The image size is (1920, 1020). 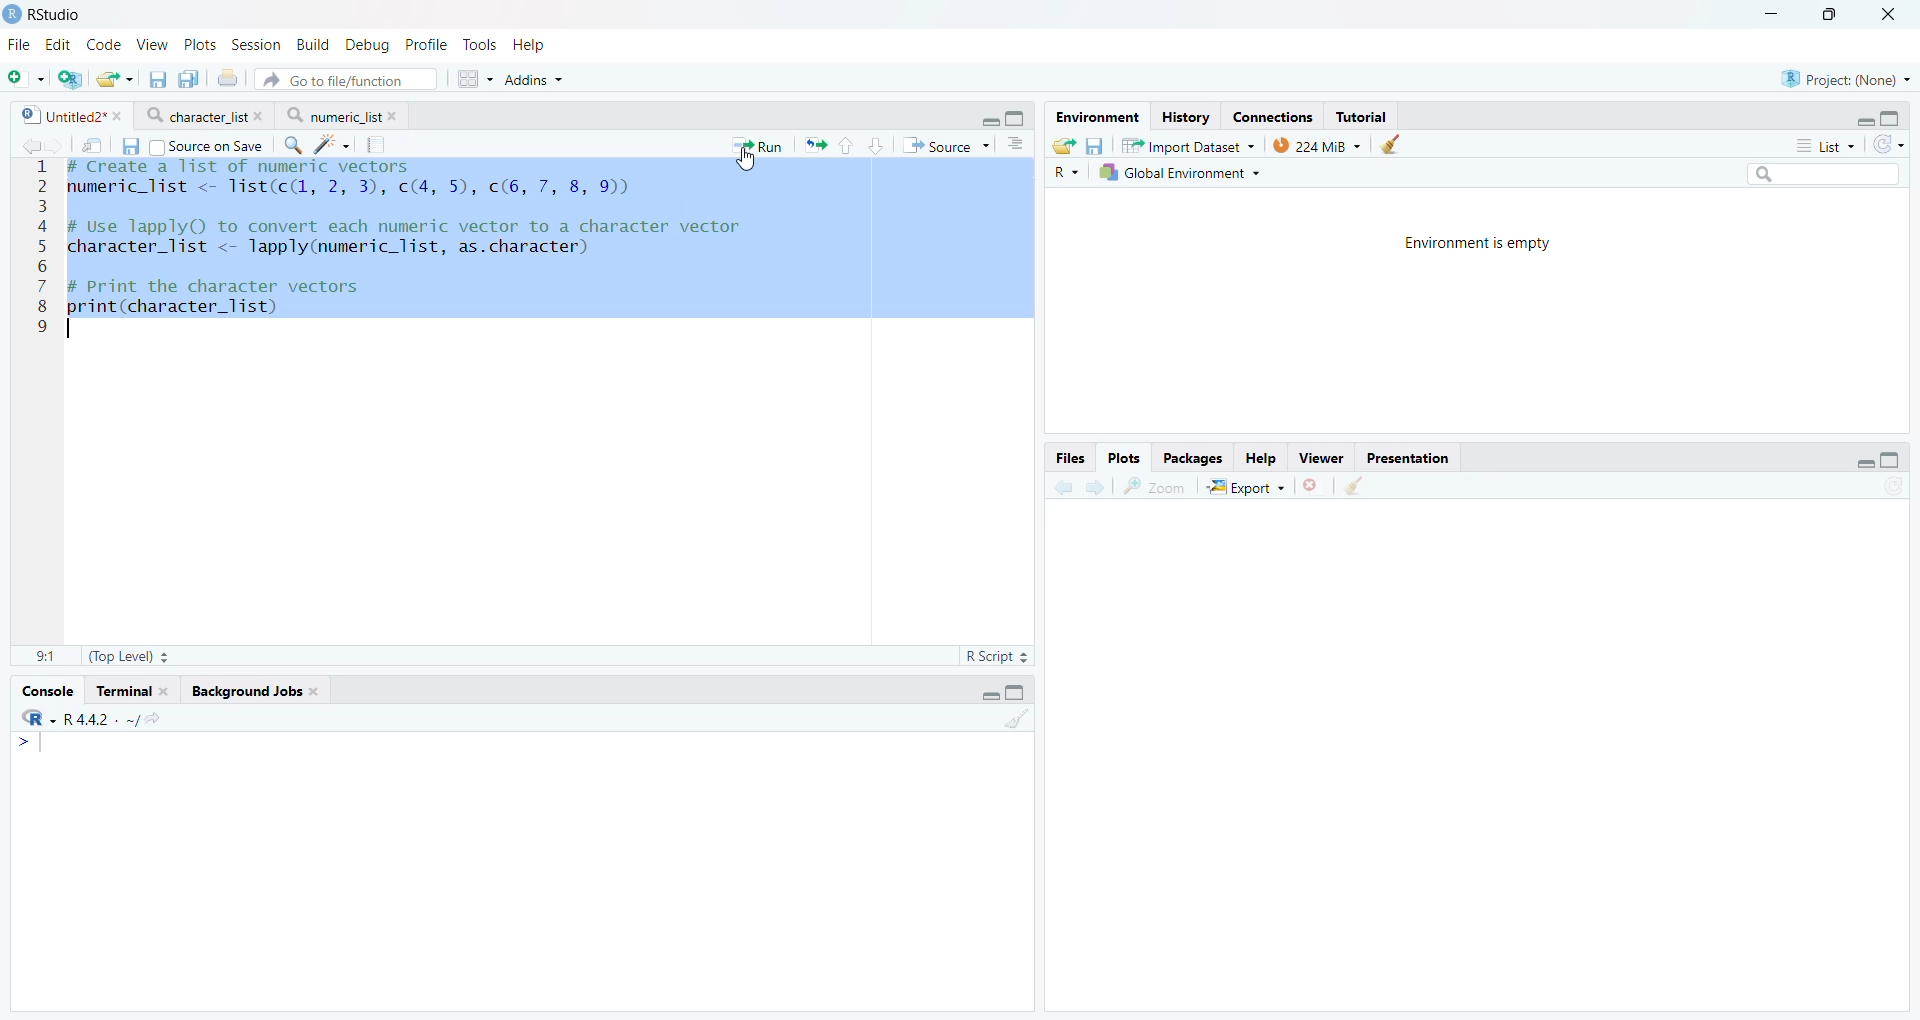 I want to click on Connections, so click(x=1273, y=115).